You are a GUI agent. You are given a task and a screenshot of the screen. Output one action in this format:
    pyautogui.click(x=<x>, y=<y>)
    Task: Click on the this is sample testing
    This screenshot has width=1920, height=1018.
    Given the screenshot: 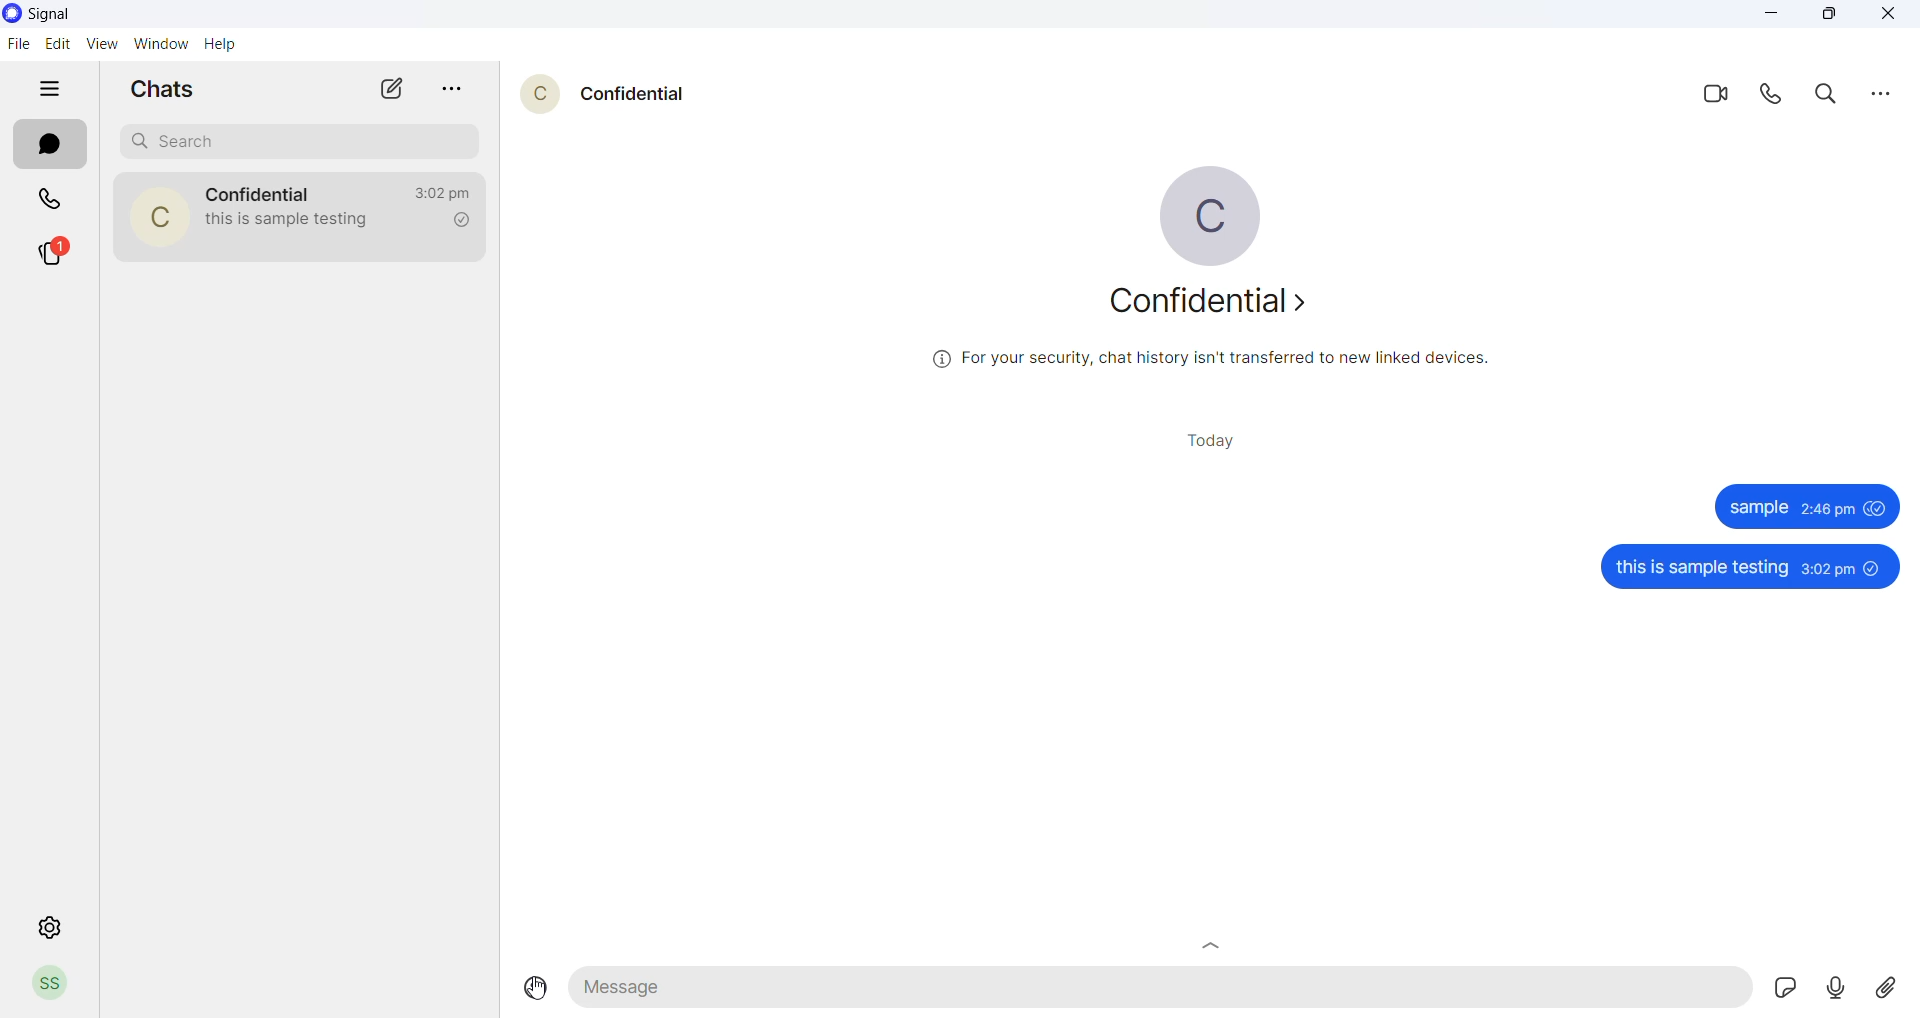 What is the action you would take?
    pyautogui.click(x=1696, y=568)
    